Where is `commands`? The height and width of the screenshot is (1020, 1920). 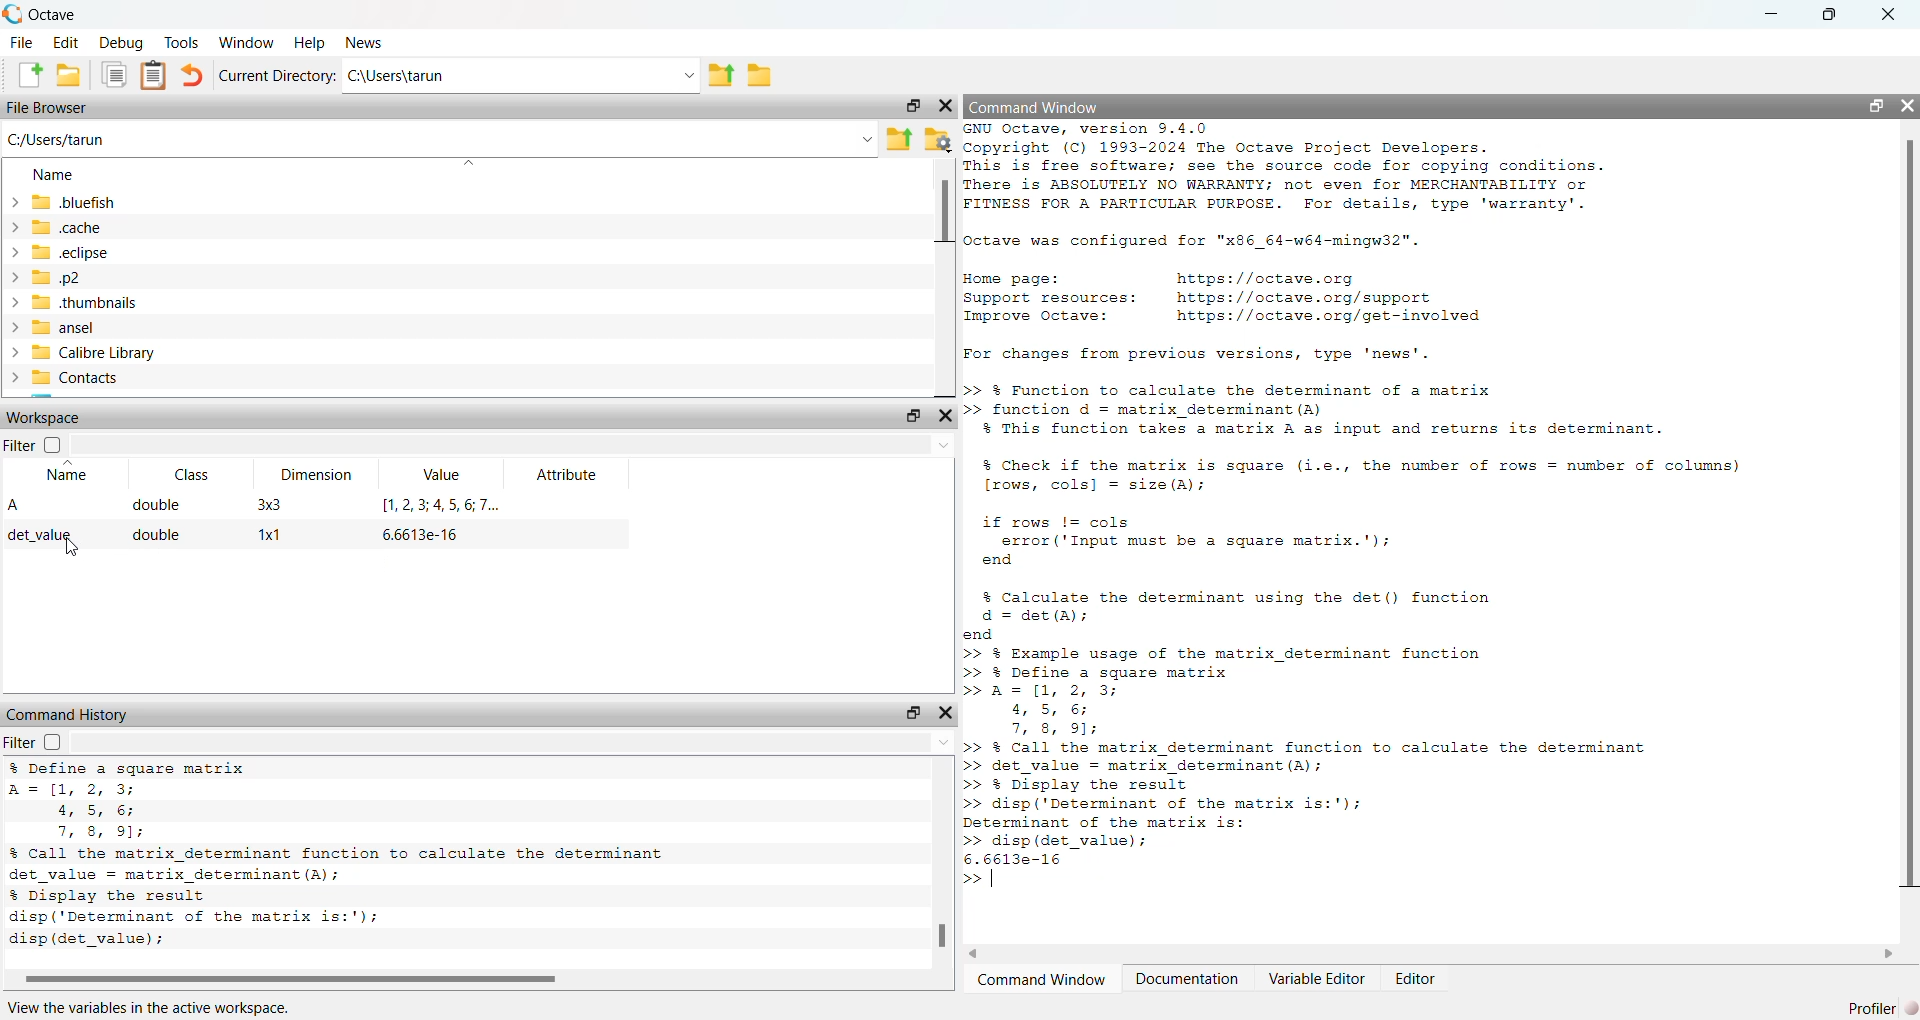
commands is located at coordinates (1354, 514).